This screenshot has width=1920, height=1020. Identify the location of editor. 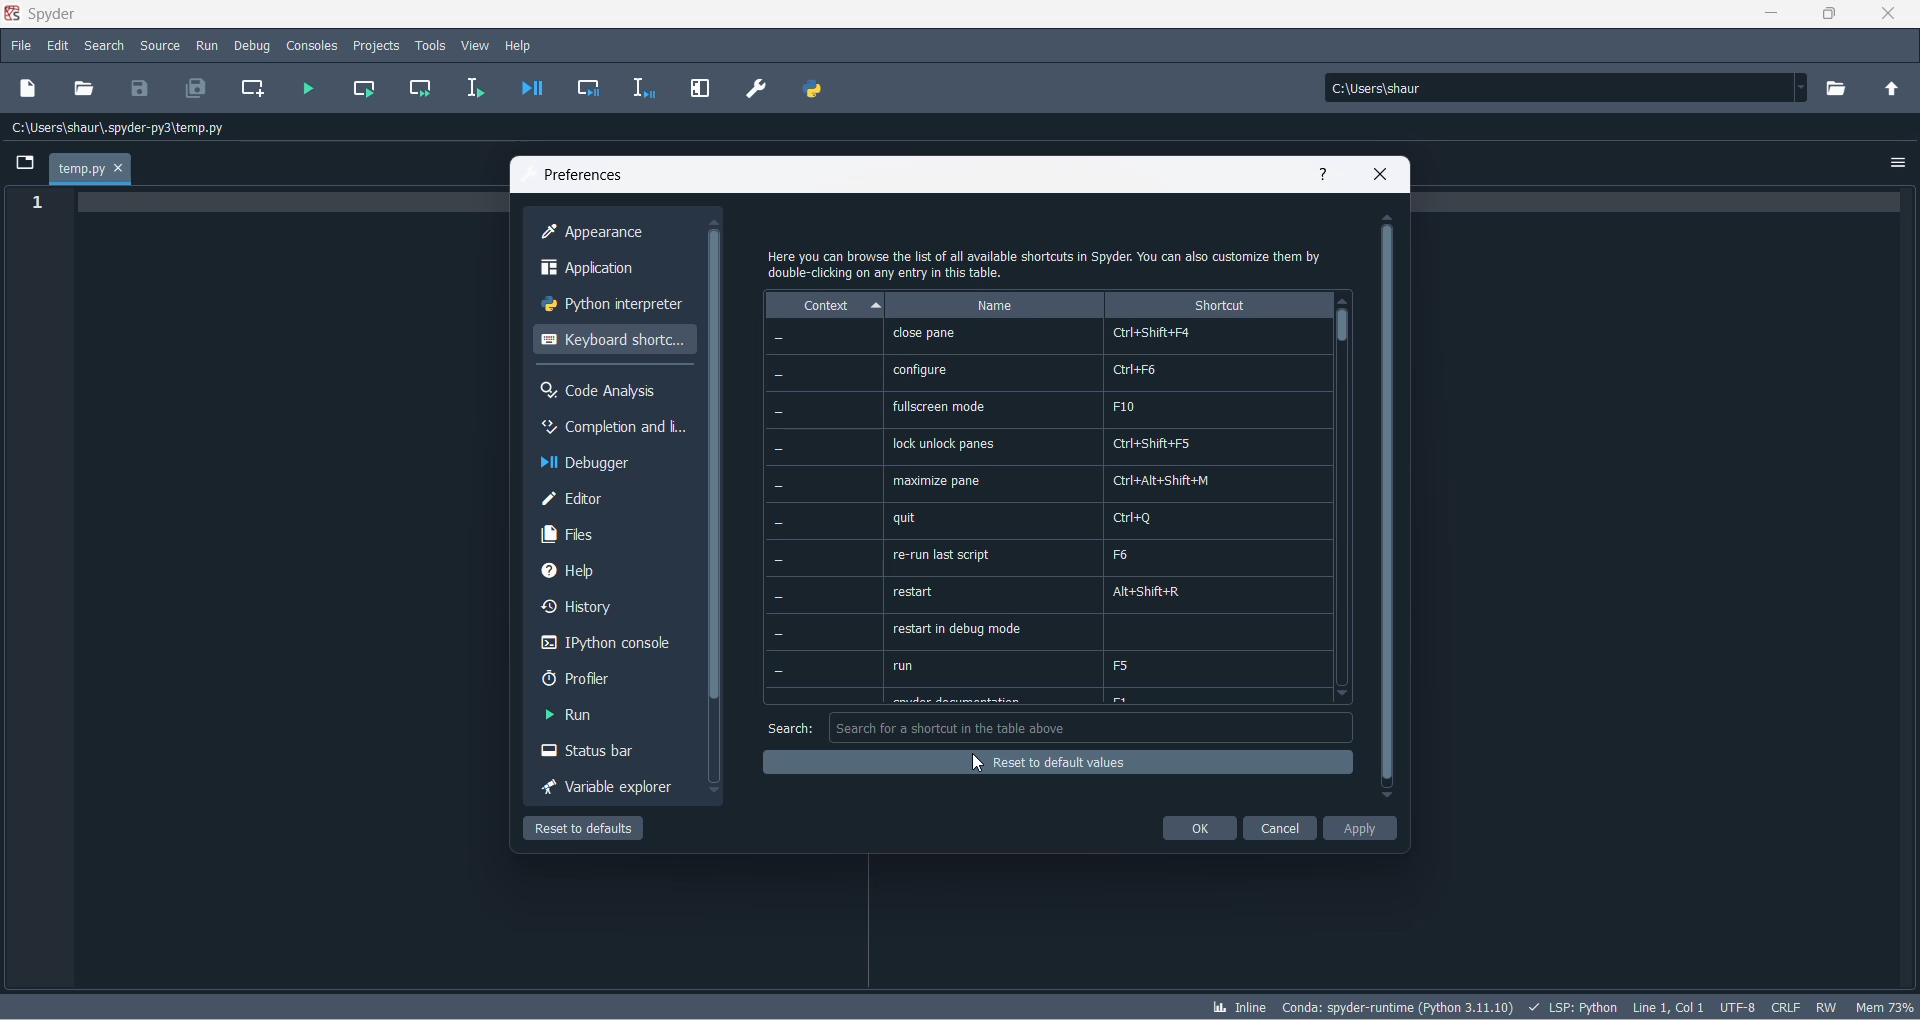
(611, 498).